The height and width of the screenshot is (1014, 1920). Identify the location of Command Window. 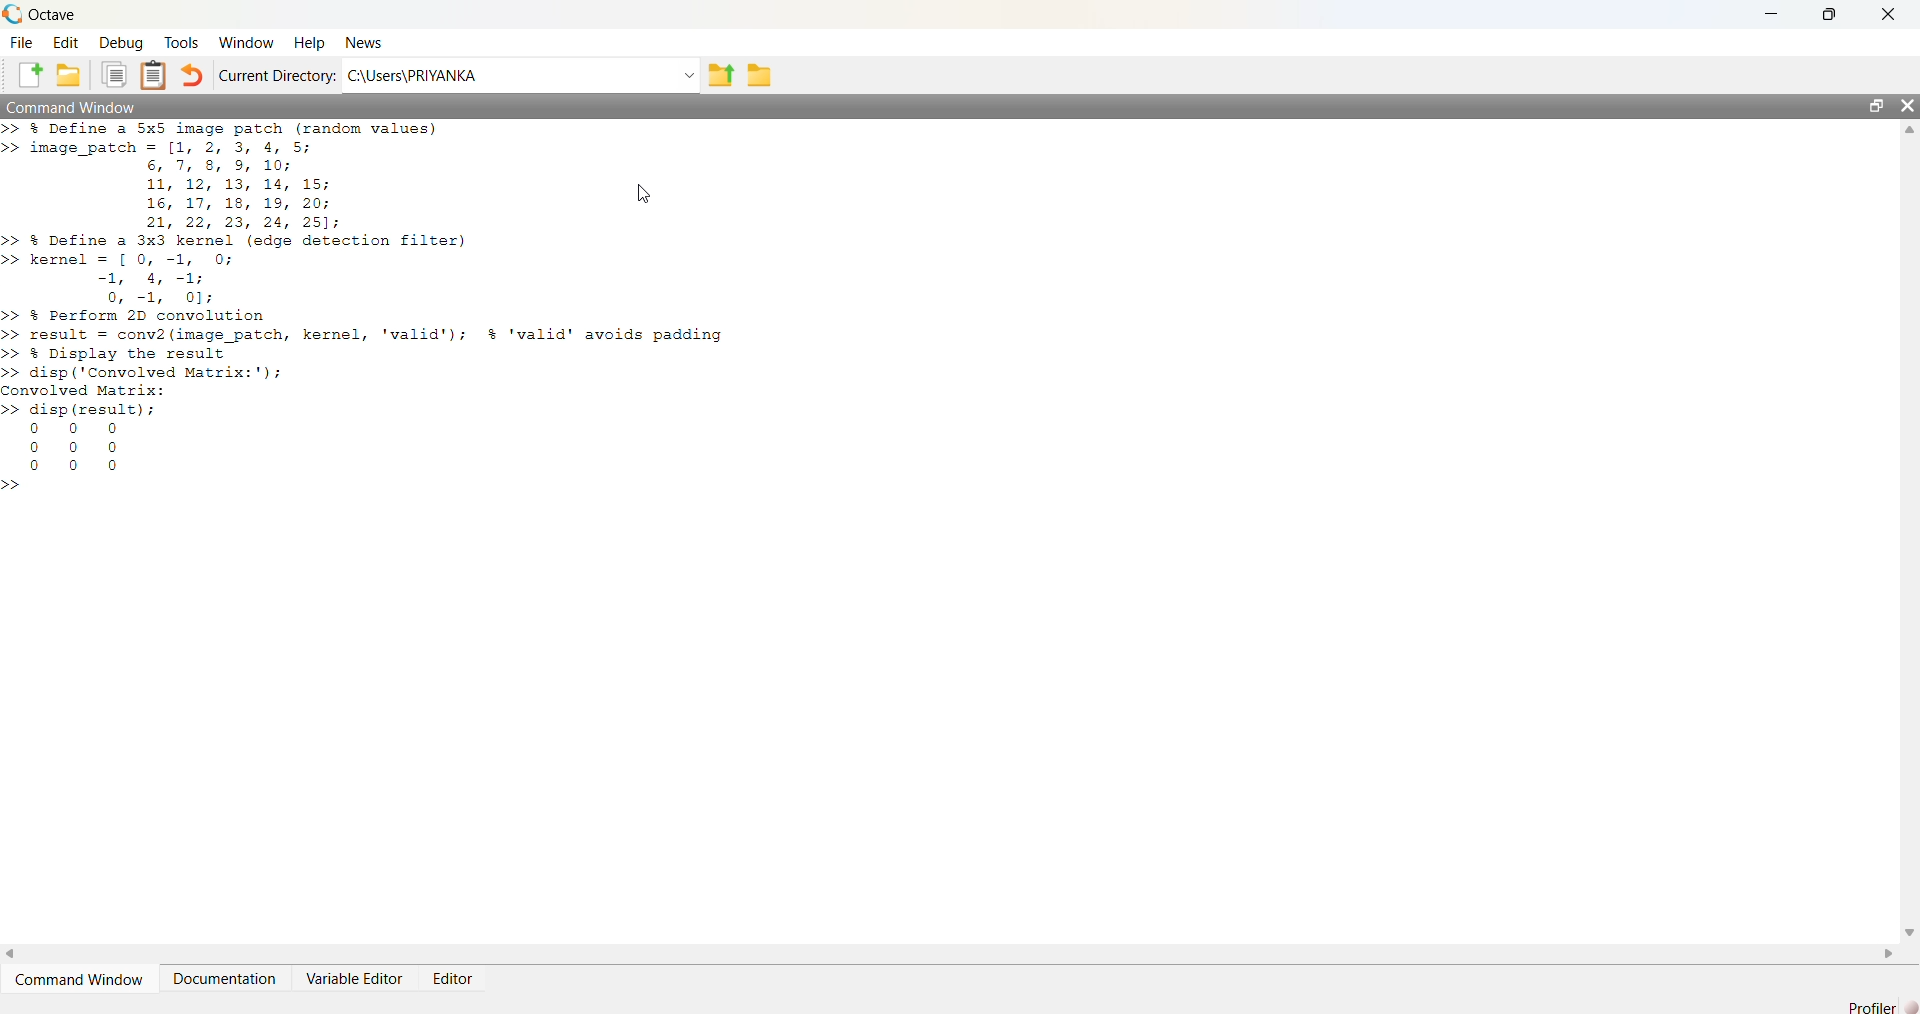
(80, 979).